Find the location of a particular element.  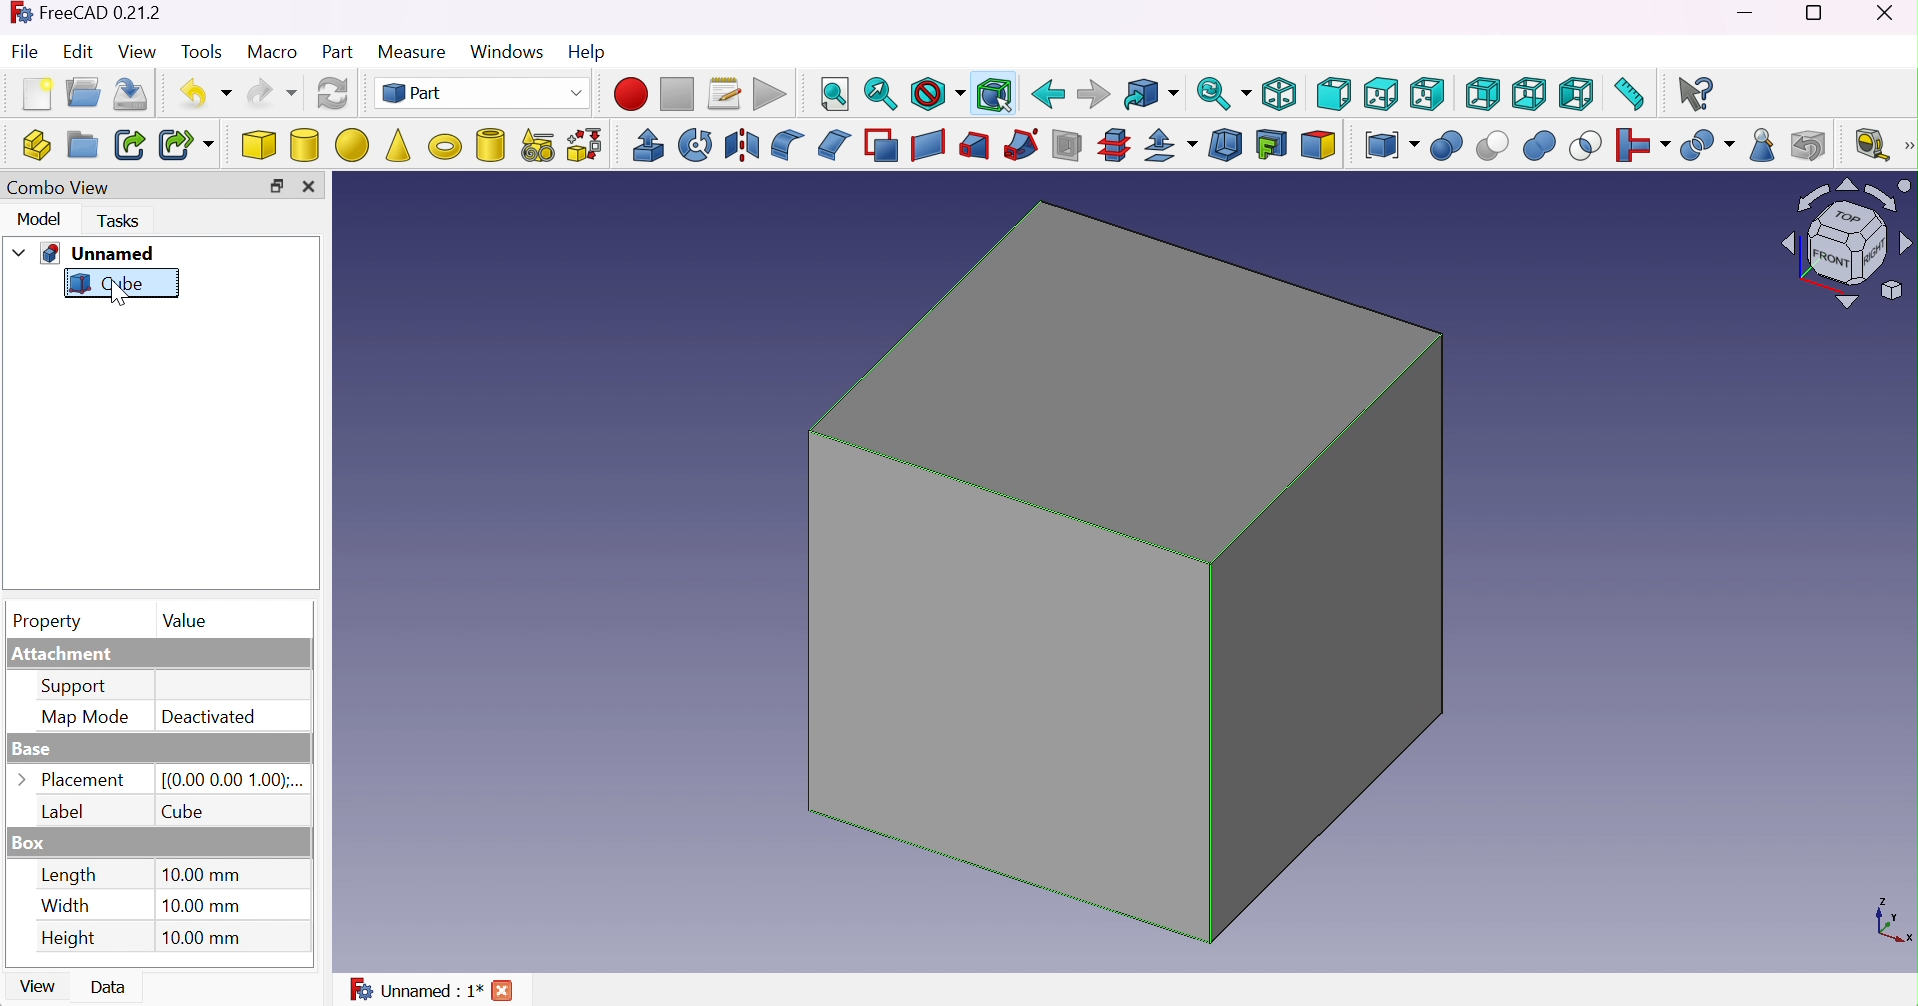

Measure is located at coordinates (414, 52).